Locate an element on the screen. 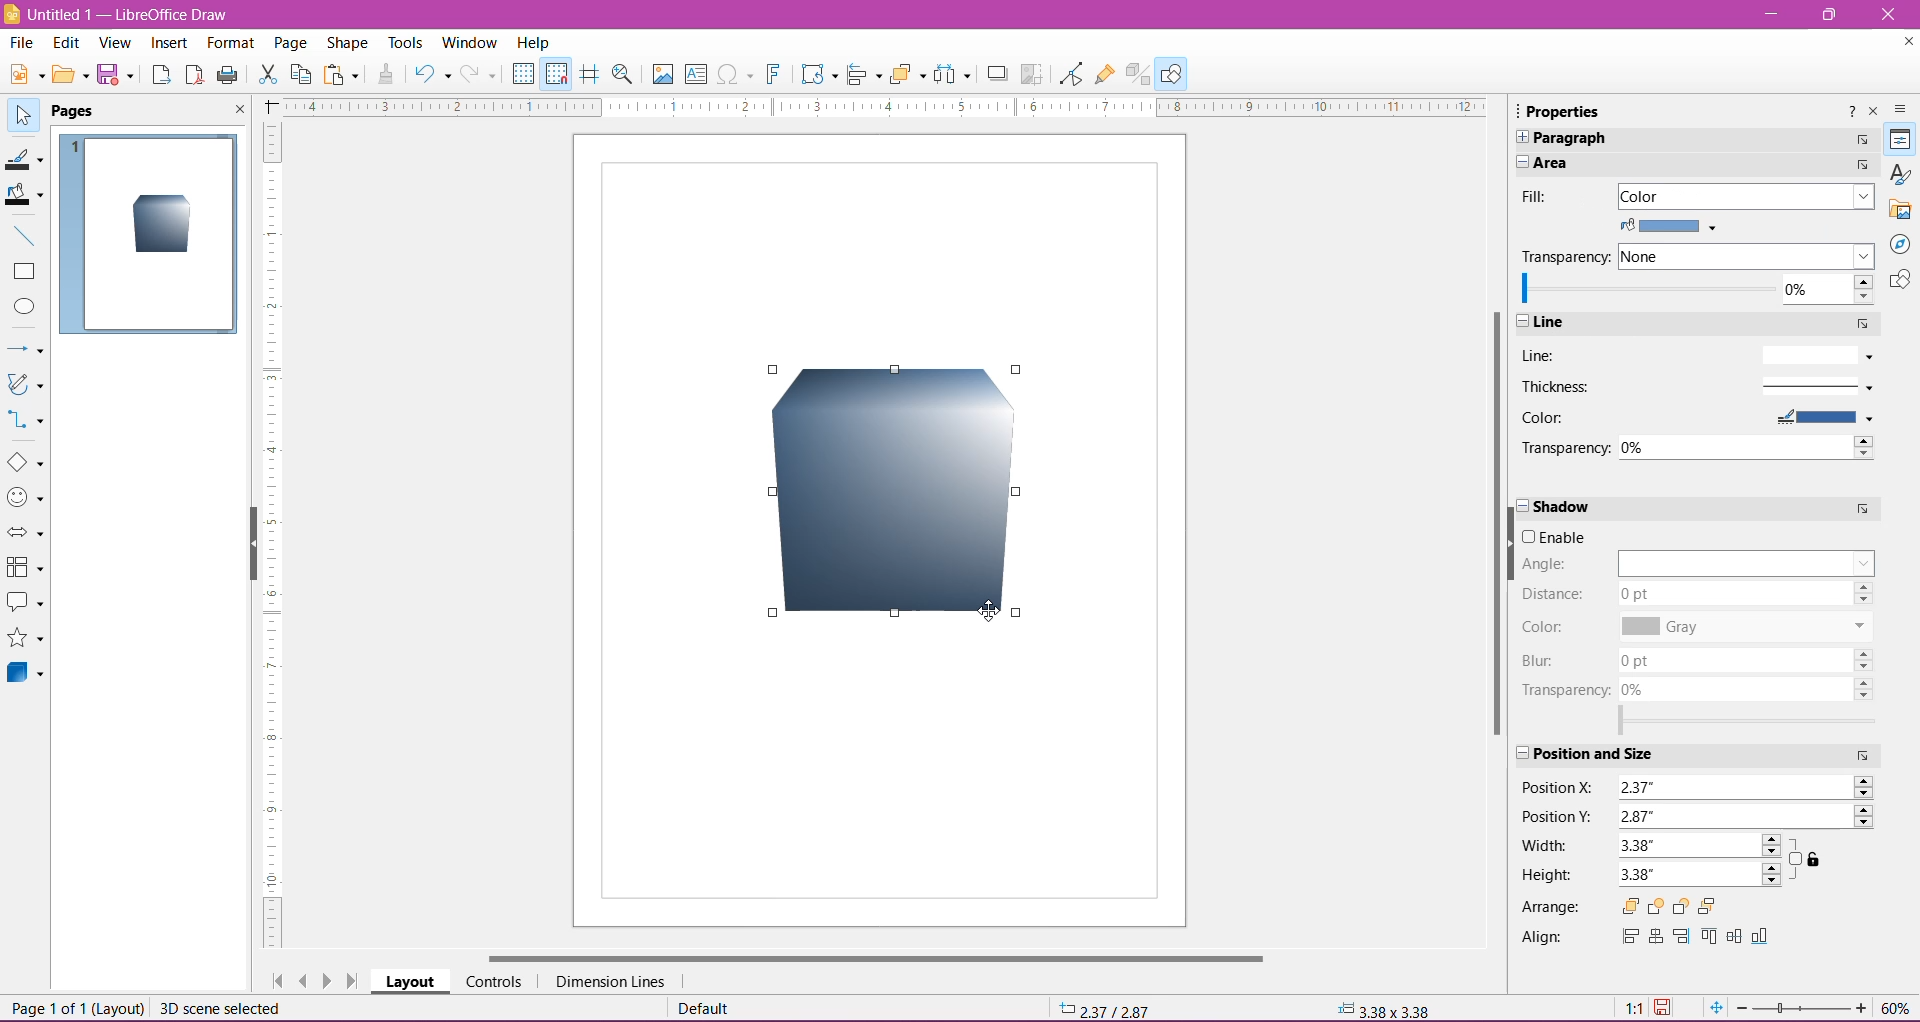  Bock Arrows is located at coordinates (26, 534).